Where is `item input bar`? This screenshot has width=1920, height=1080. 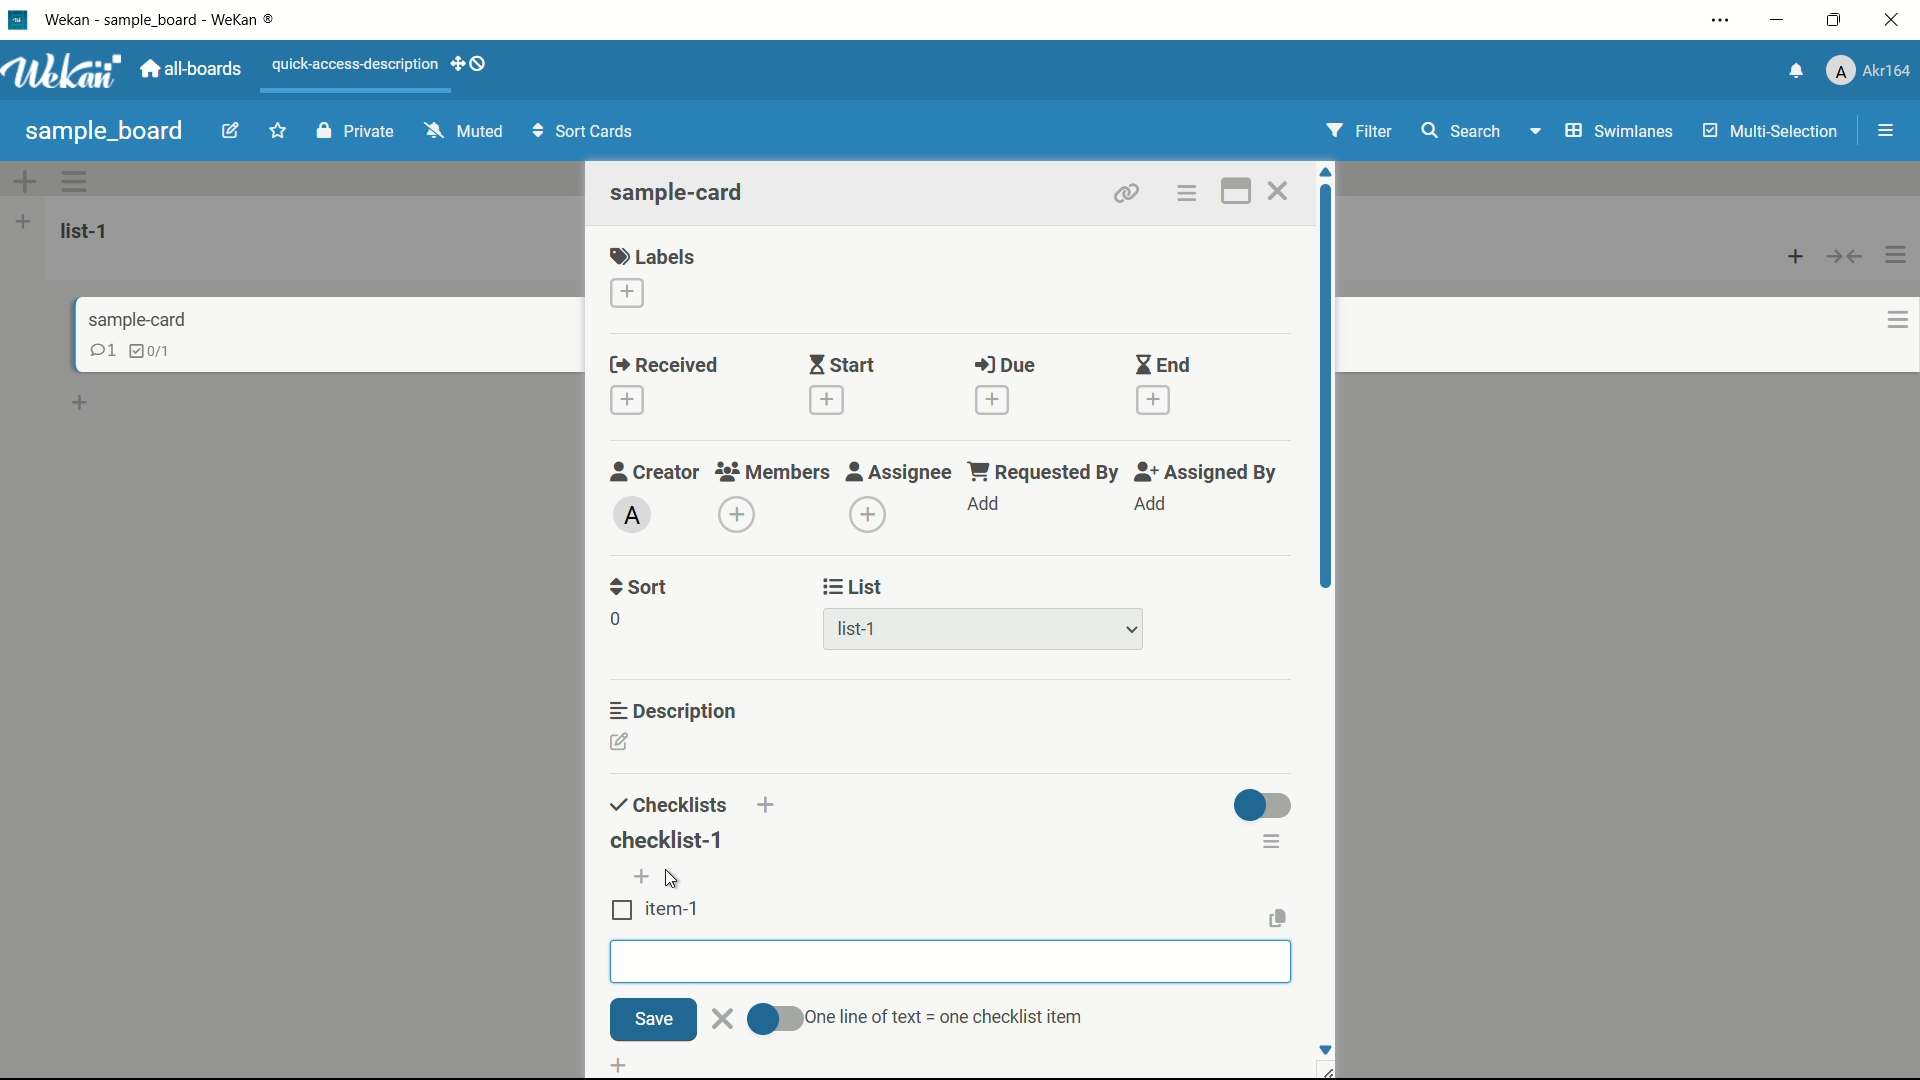 item input bar is located at coordinates (949, 962).